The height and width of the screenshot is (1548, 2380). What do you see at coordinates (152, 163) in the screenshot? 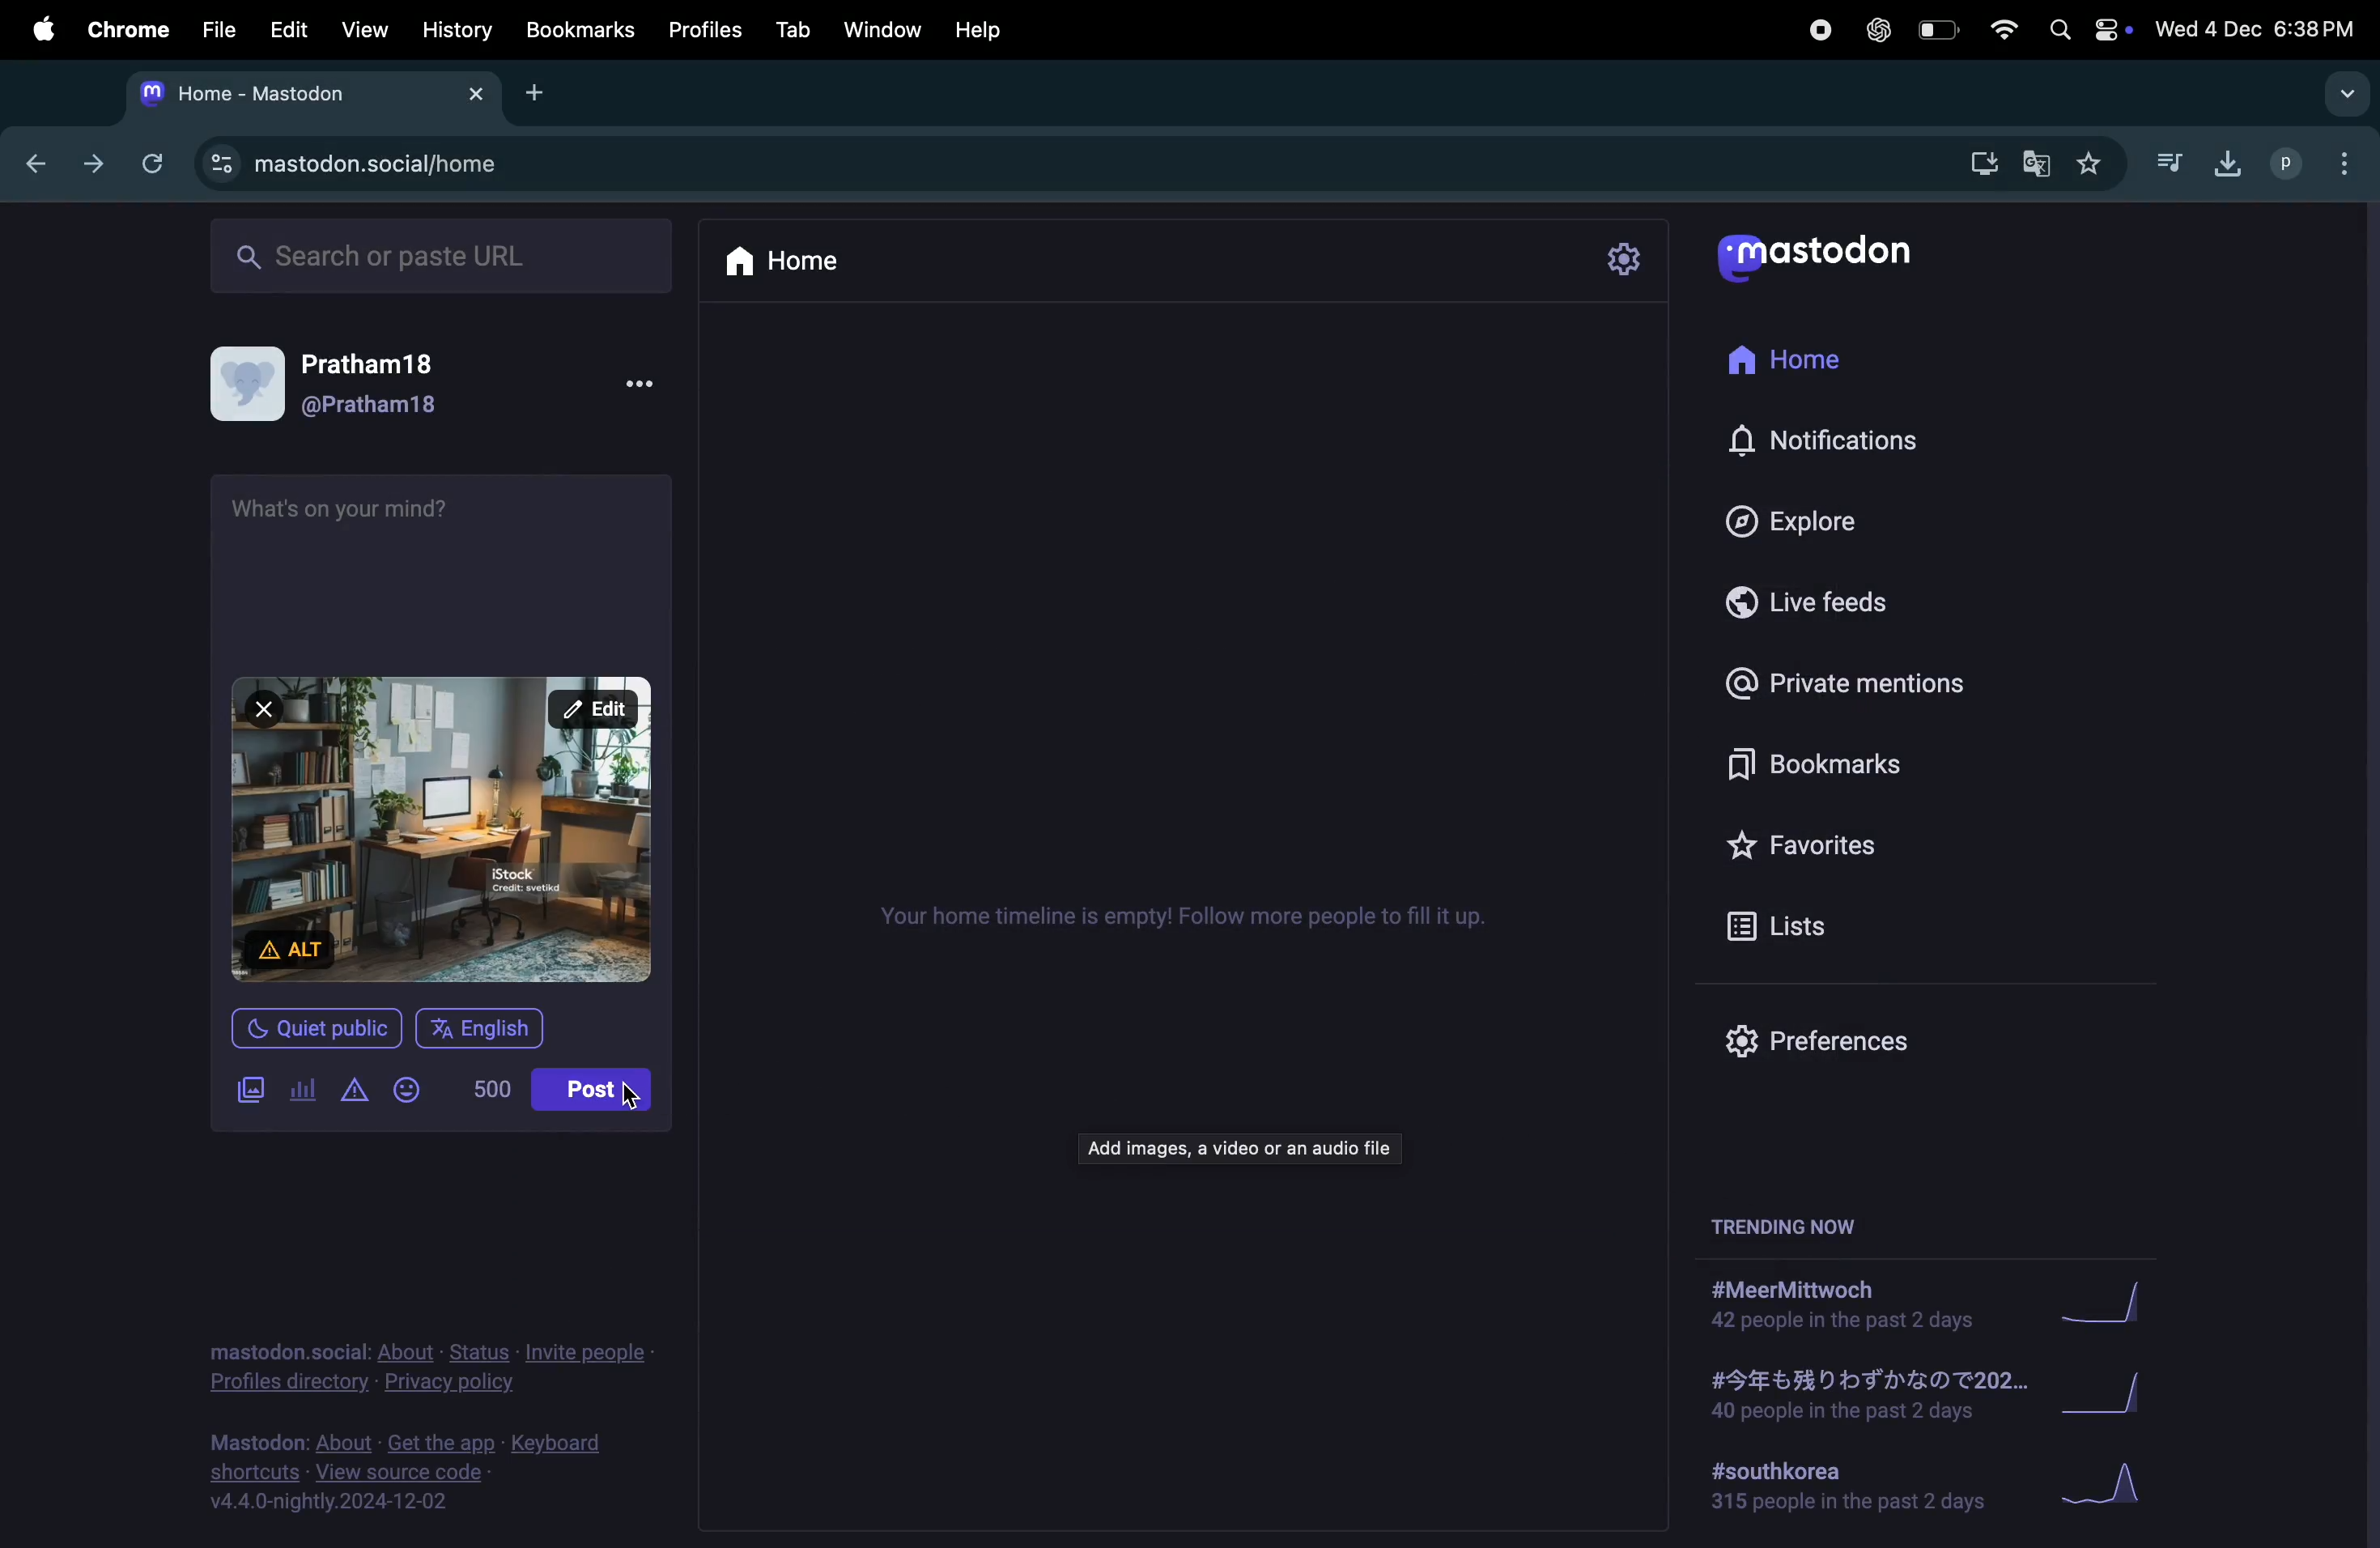
I see `refresh` at bounding box center [152, 163].